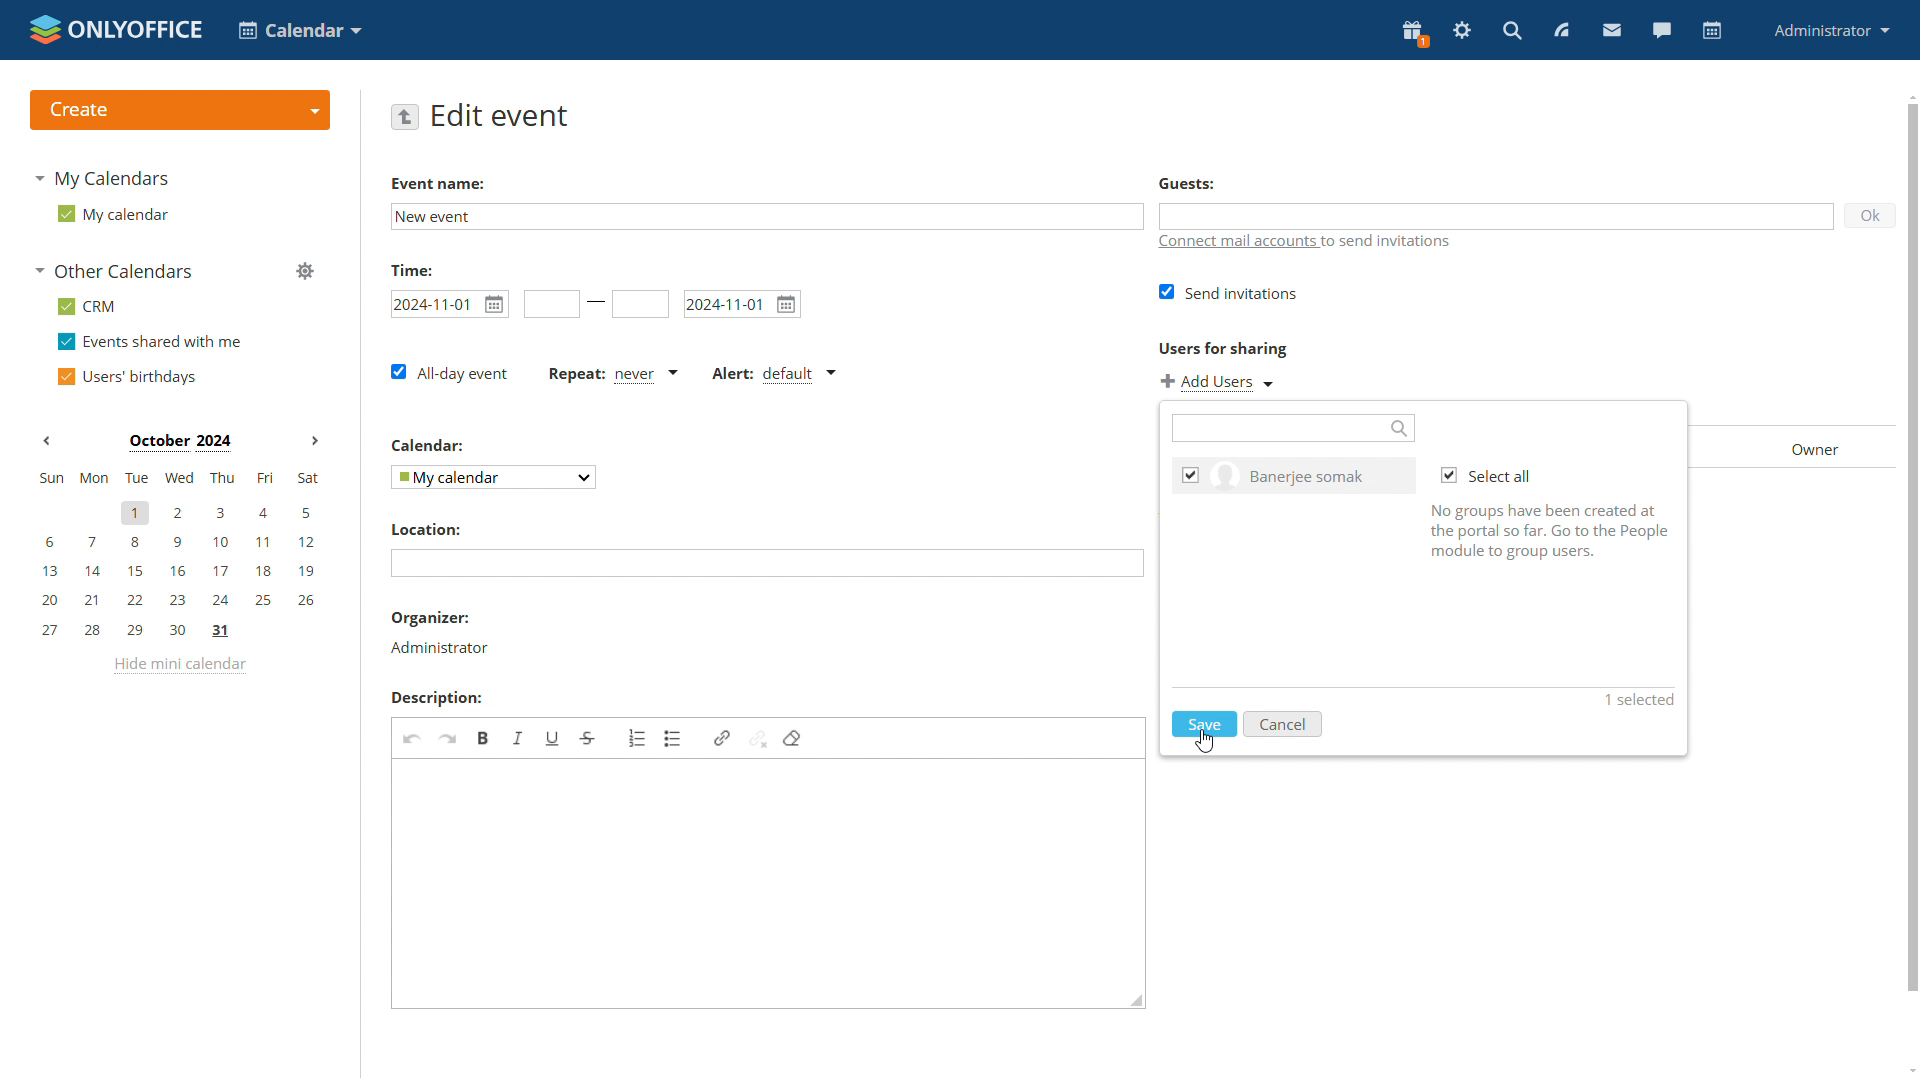 The image size is (1920, 1080). What do you see at coordinates (1636, 701) in the screenshot?
I see `number of invitees` at bounding box center [1636, 701].